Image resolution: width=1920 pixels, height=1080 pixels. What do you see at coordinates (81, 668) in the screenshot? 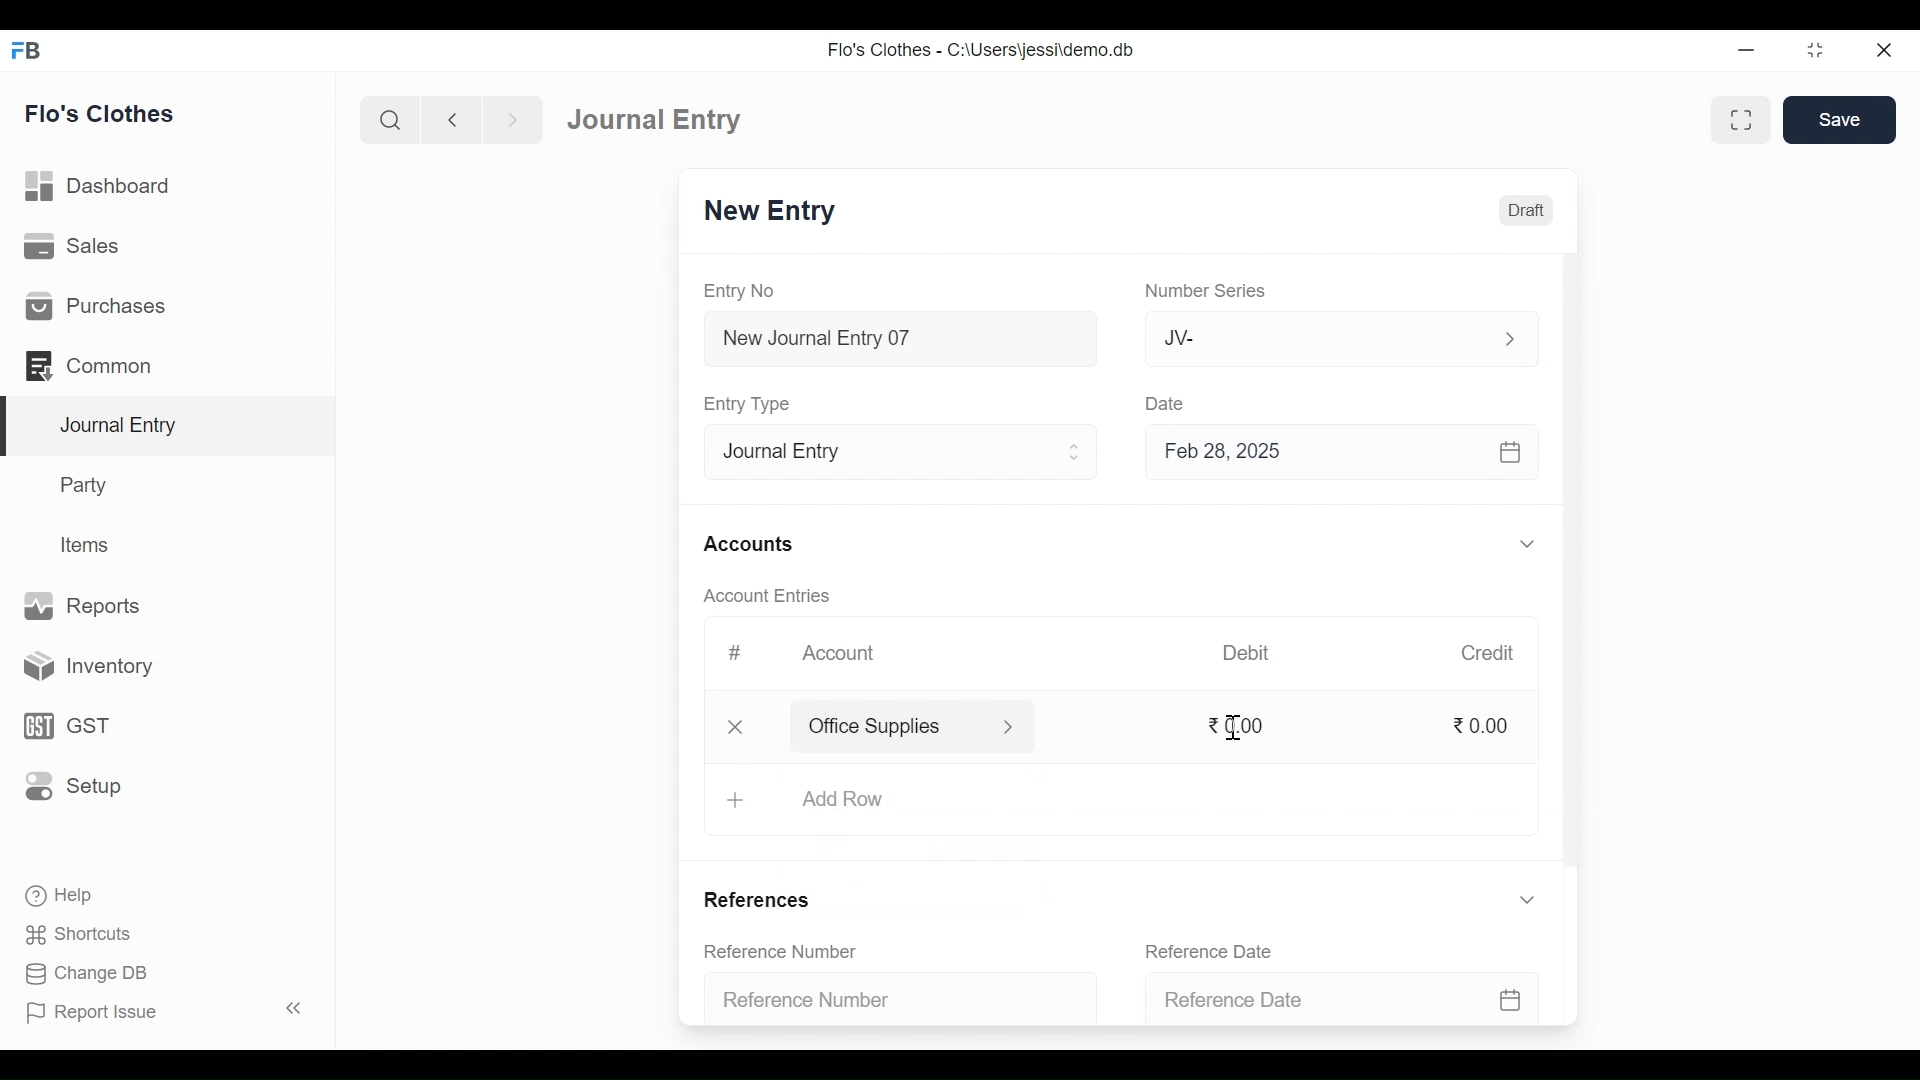
I see `Inventory` at bounding box center [81, 668].